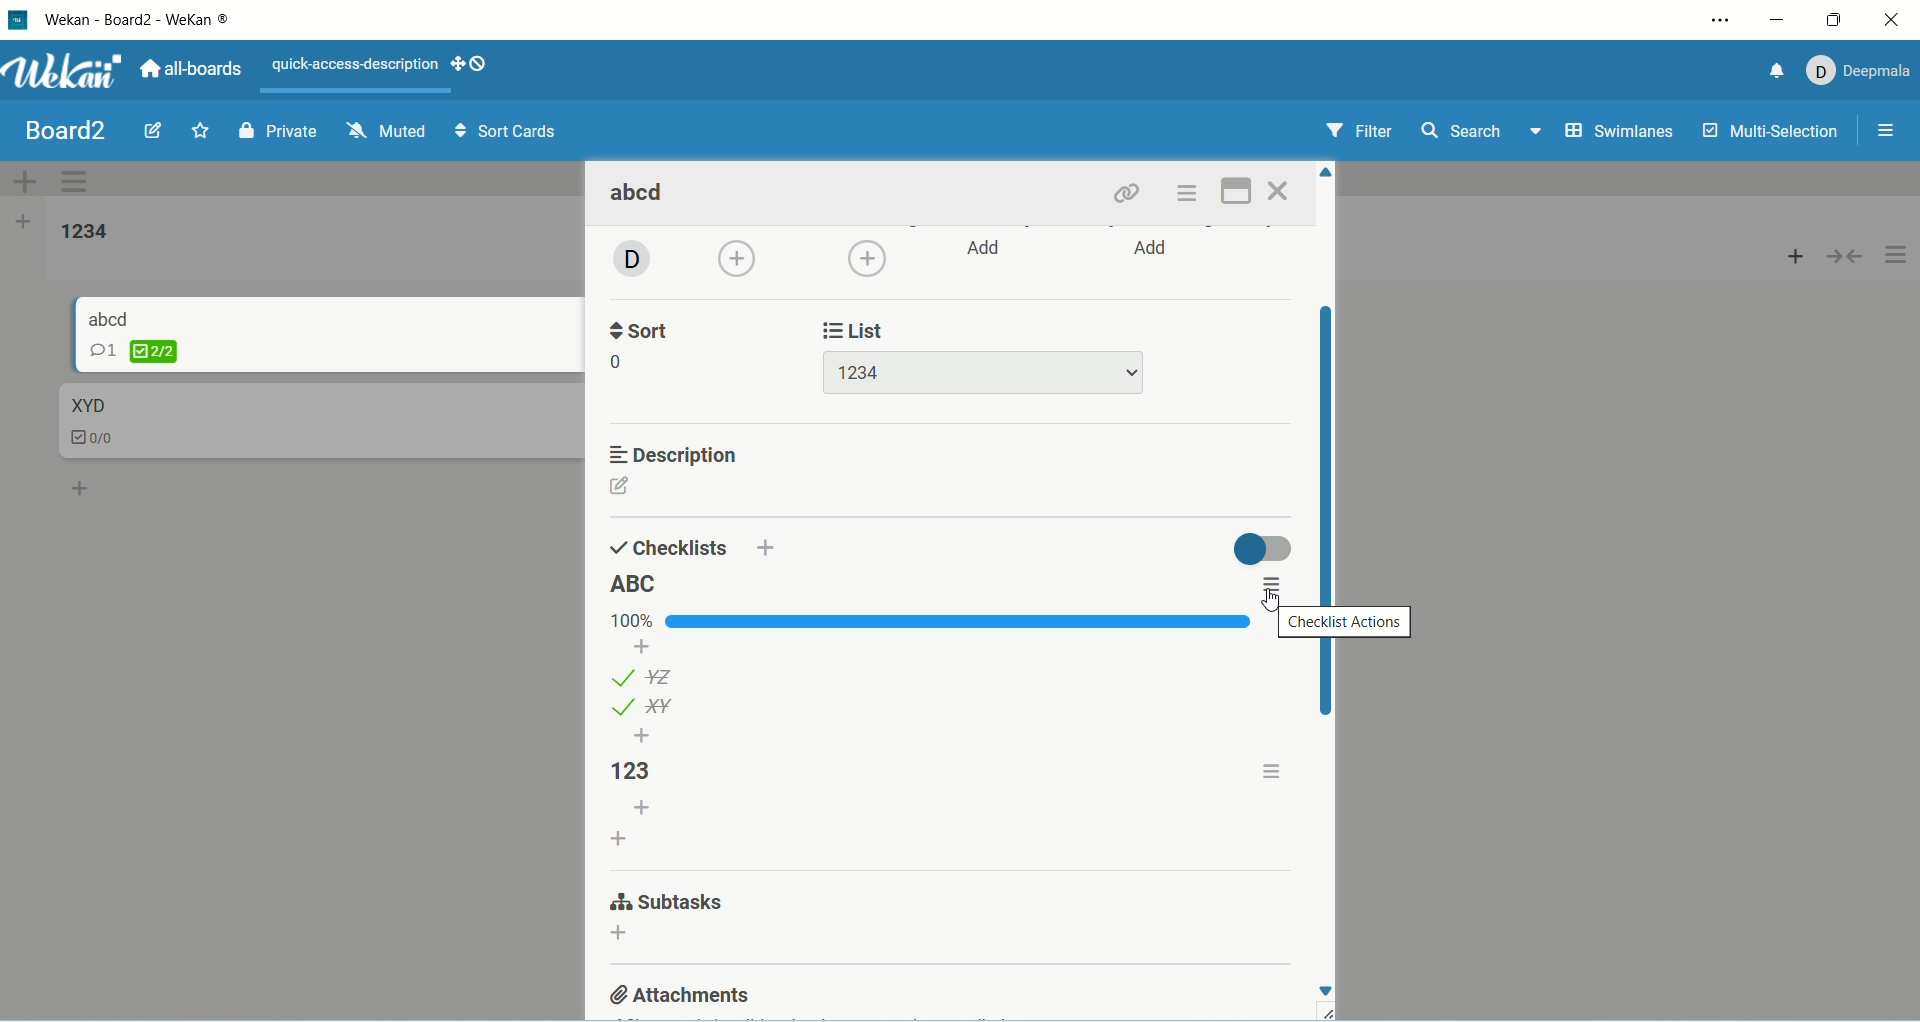 Image resolution: width=1920 pixels, height=1022 pixels. Describe the element at coordinates (641, 195) in the screenshot. I see `card title` at that location.